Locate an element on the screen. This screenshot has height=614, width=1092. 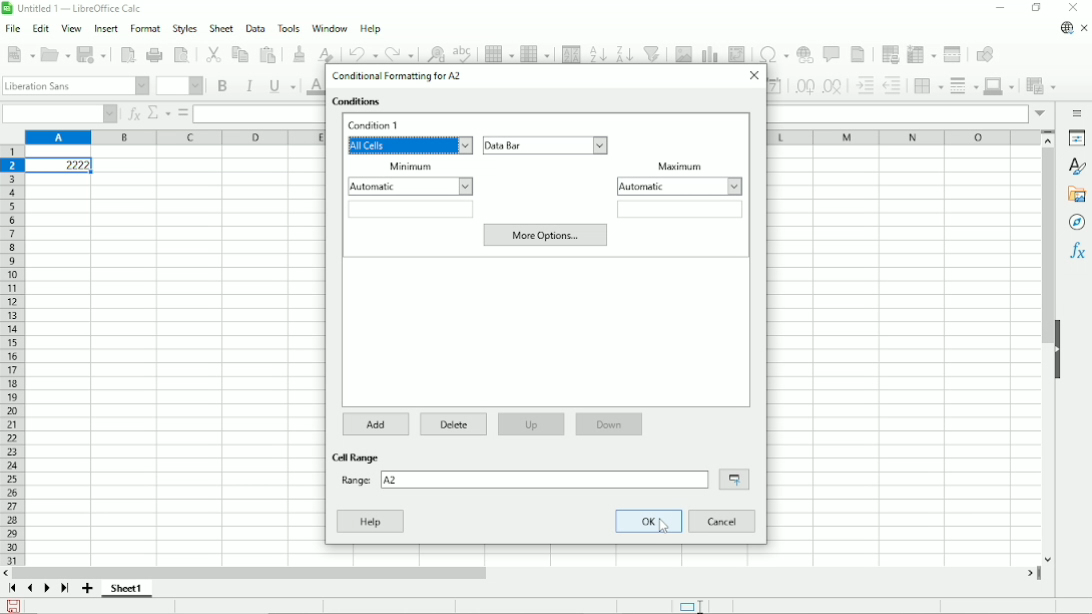
Styles is located at coordinates (184, 28).